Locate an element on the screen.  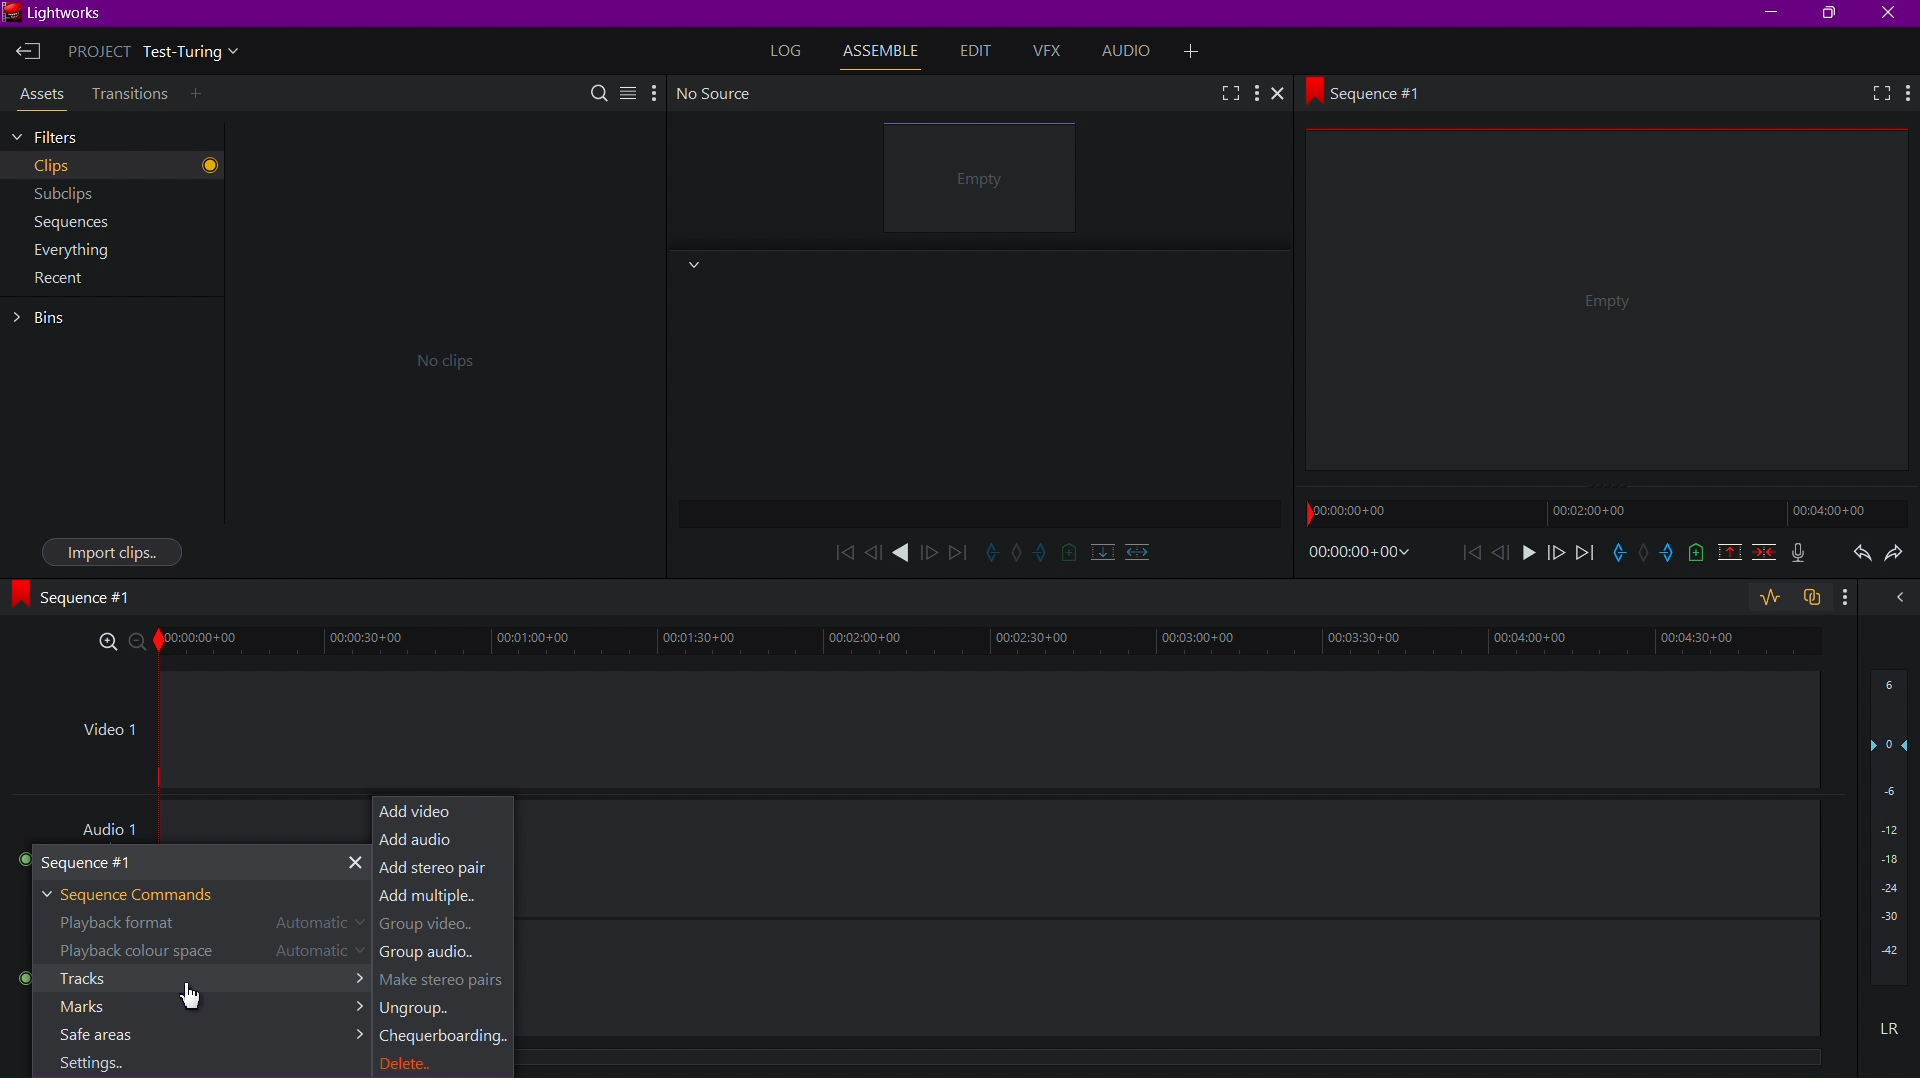
play is located at coordinates (1527, 556).